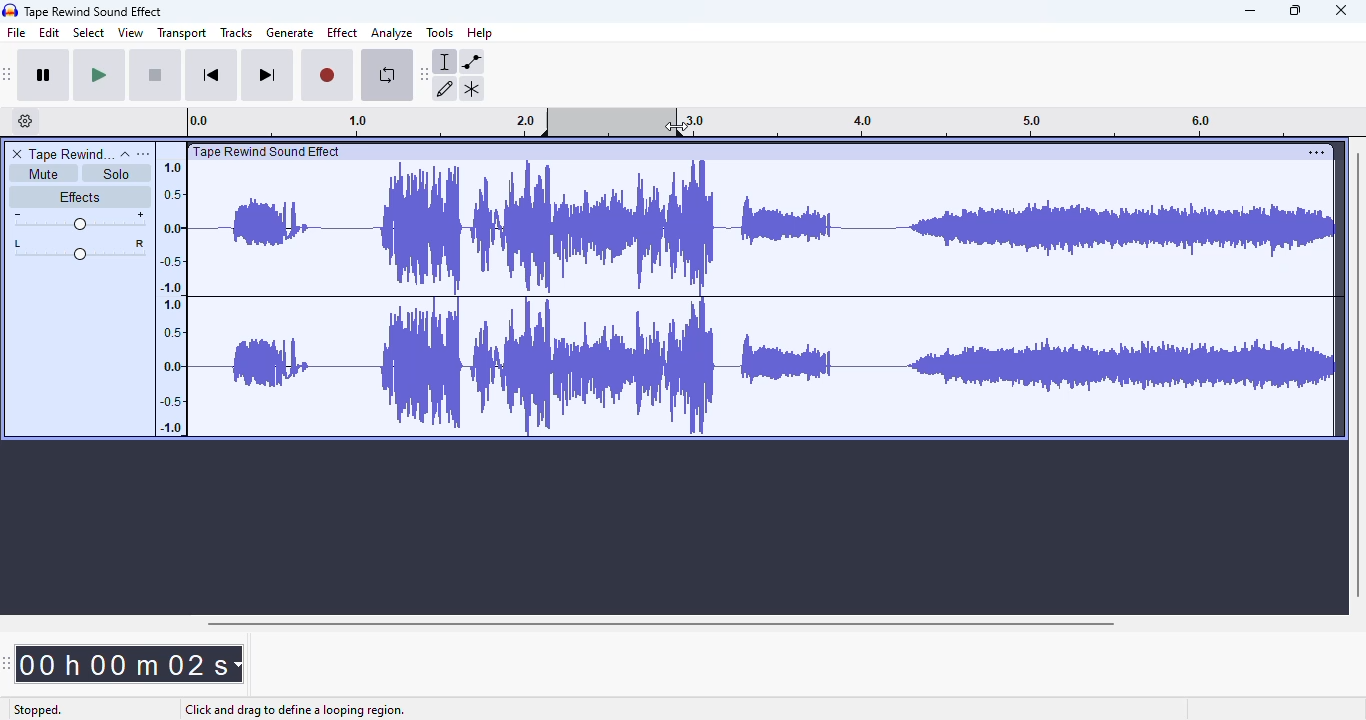  I want to click on tools, so click(441, 32).